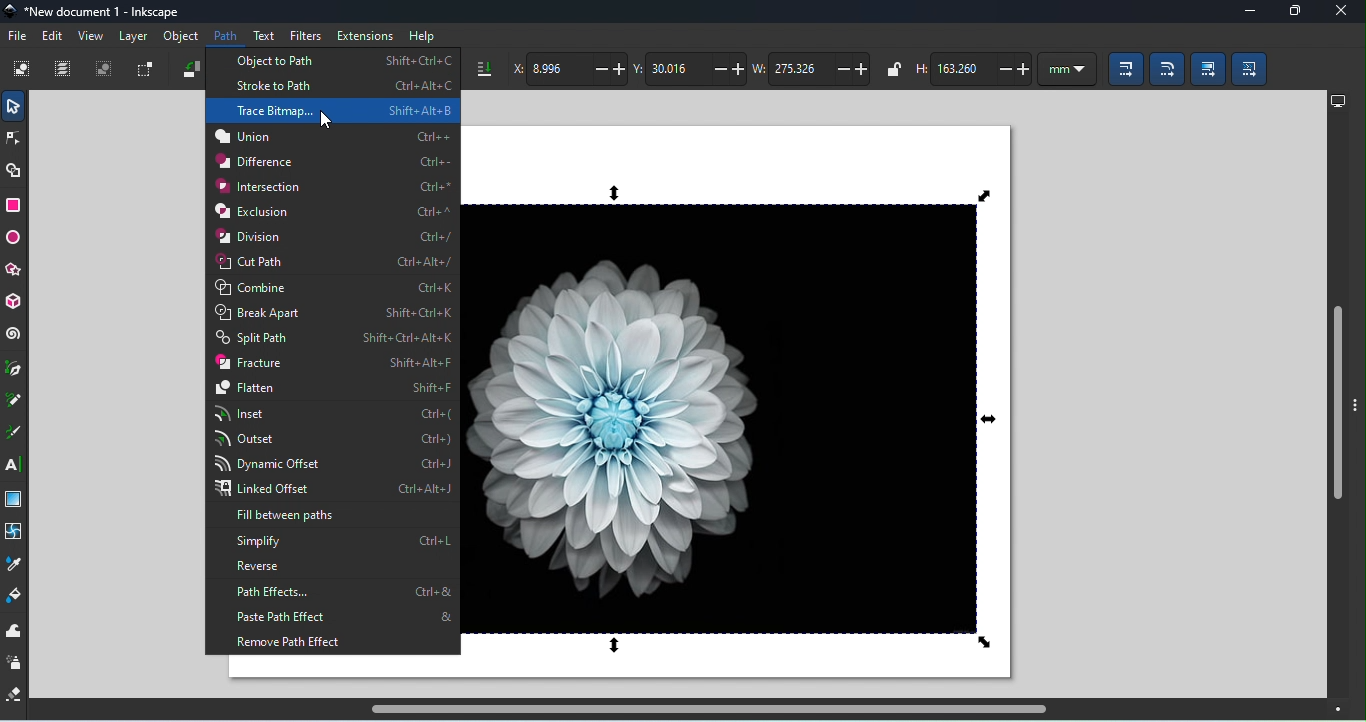 This screenshot has height=722, width=1366. Describe the element at coordinates (335, 136) in the screenshot. I see `Union` at that location.